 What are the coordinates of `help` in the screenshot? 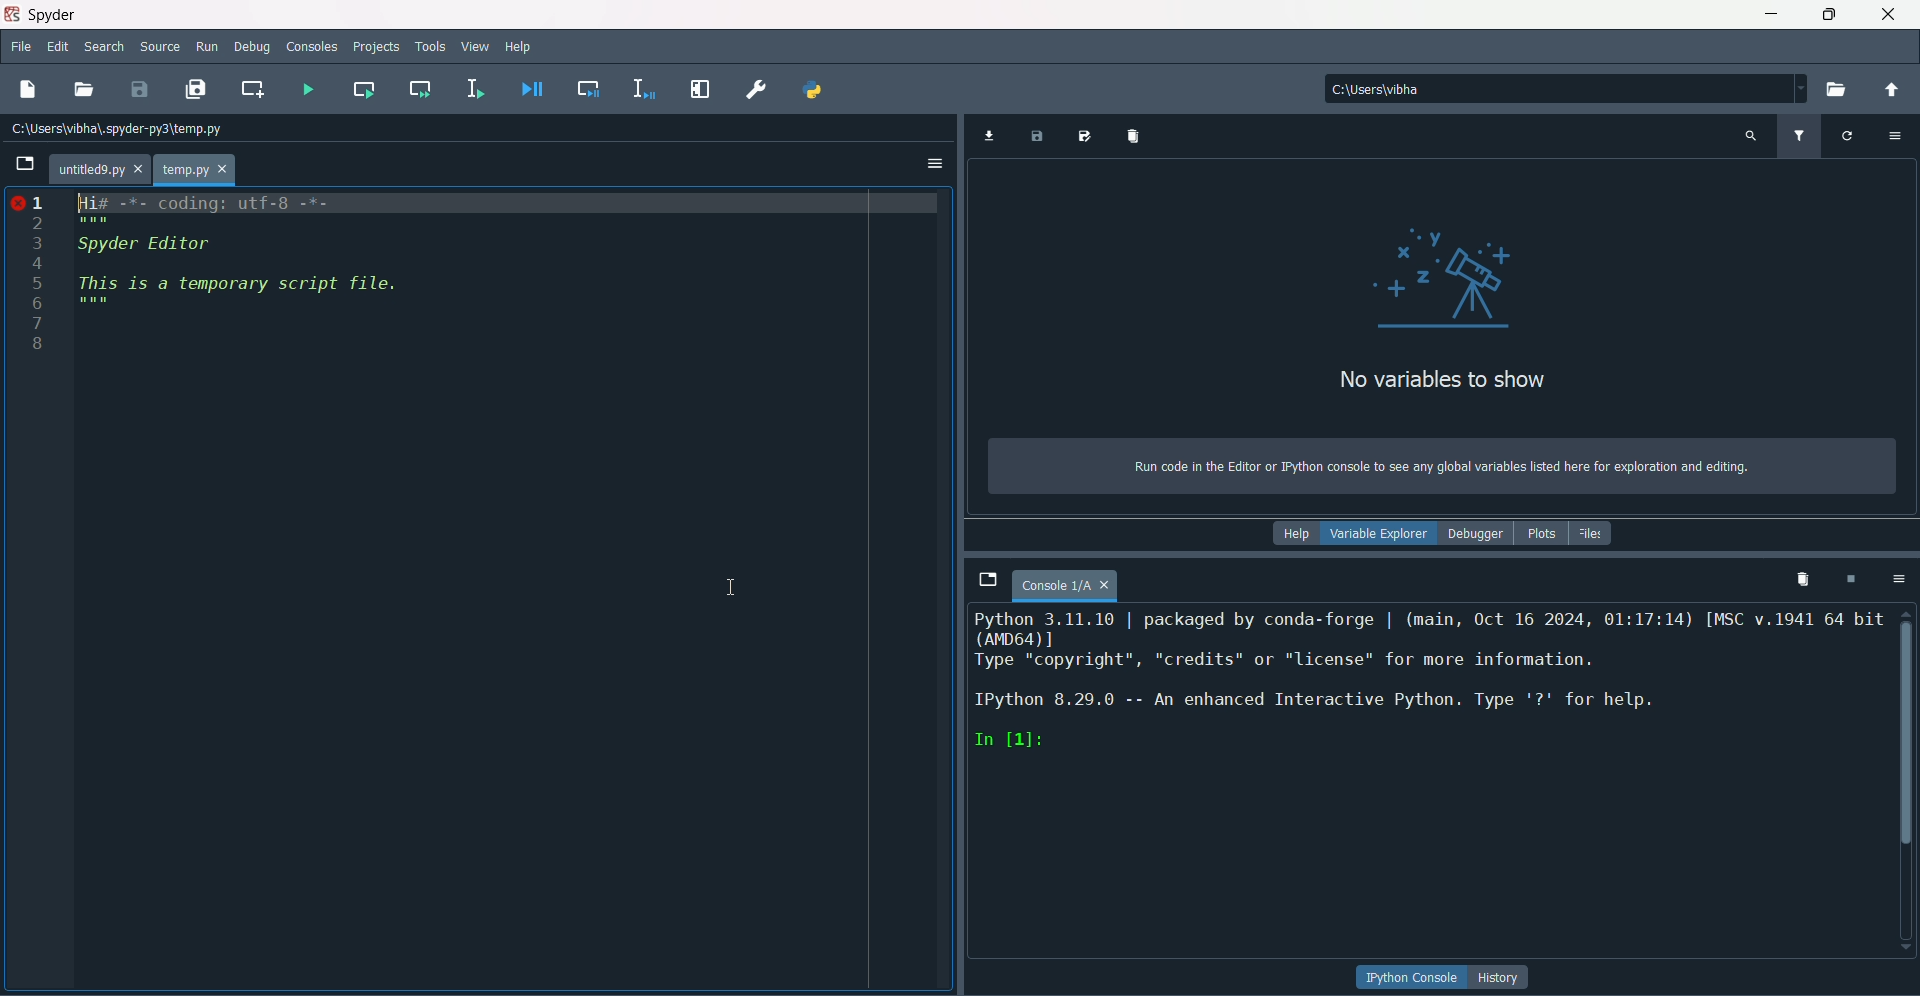 It's located at (1300, 535).